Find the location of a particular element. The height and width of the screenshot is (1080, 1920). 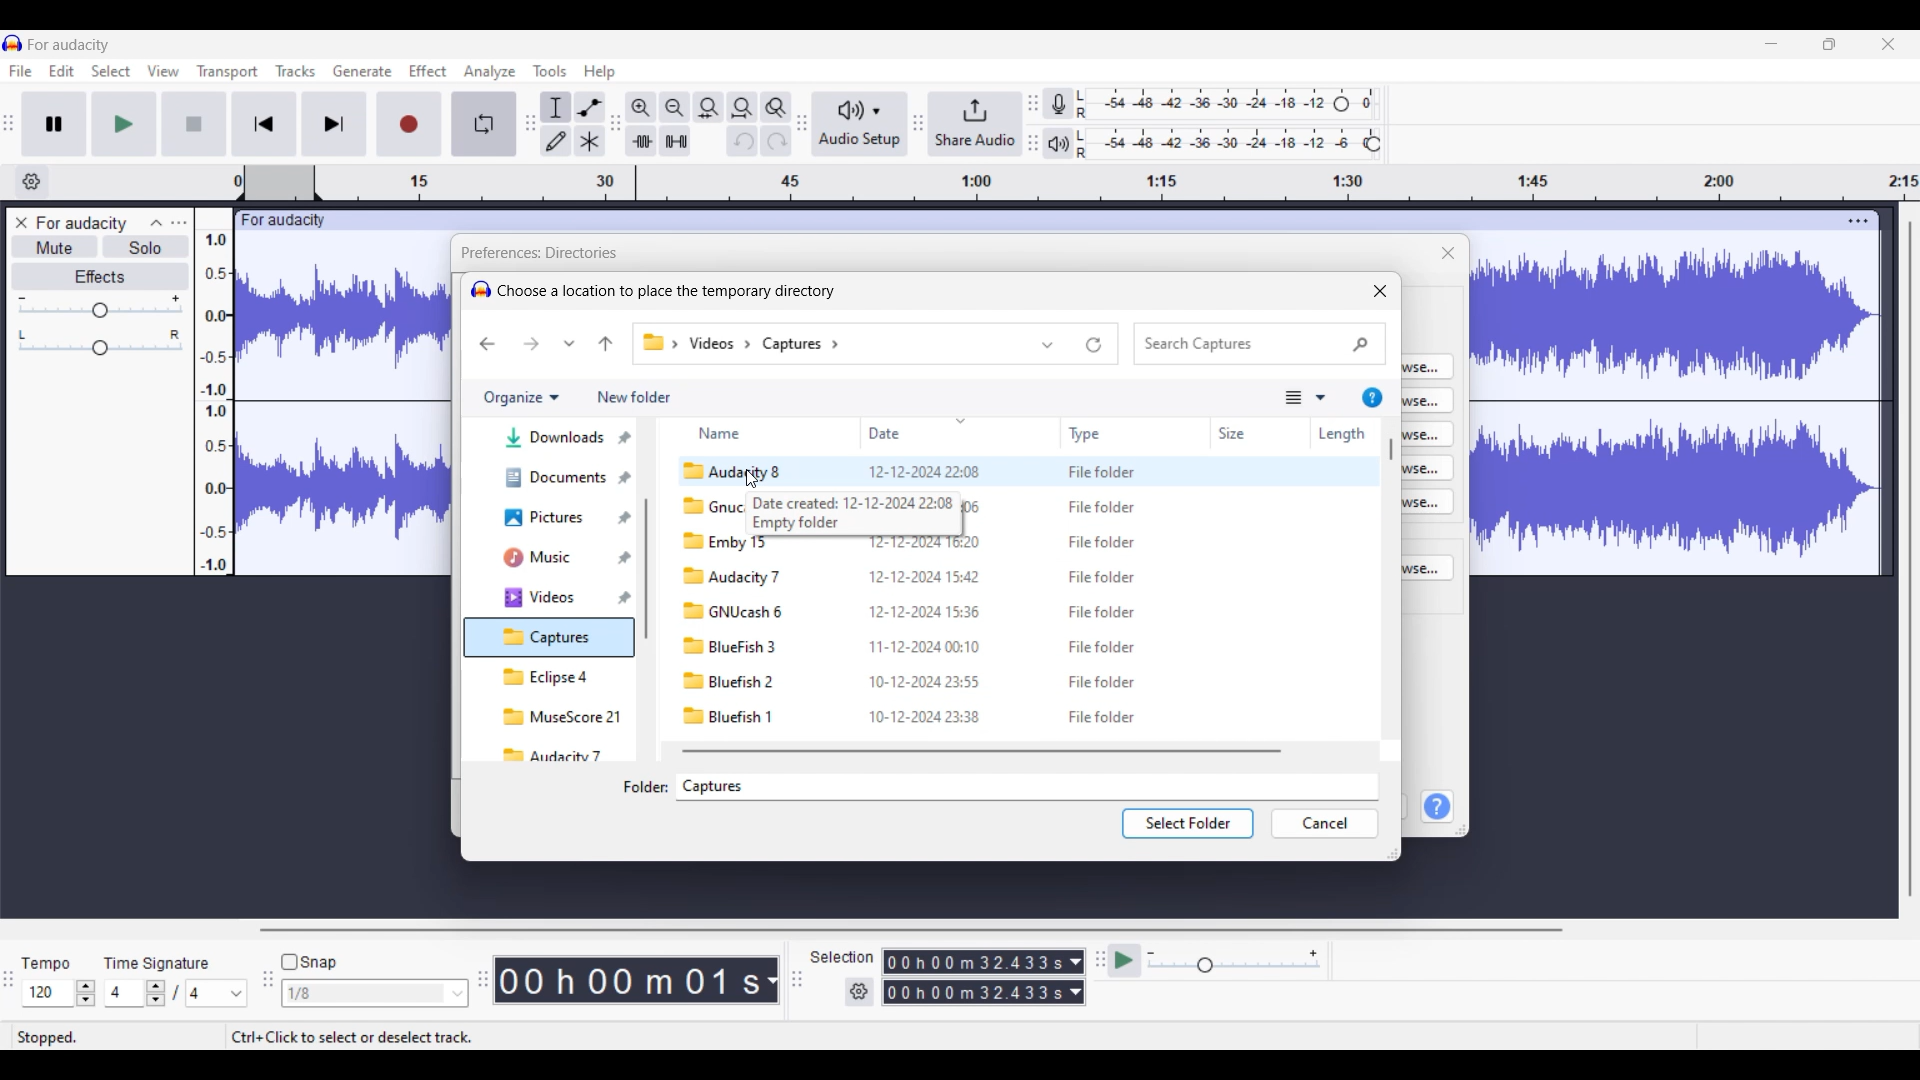

Date column, current sorting is located at coordinates (919, 430).